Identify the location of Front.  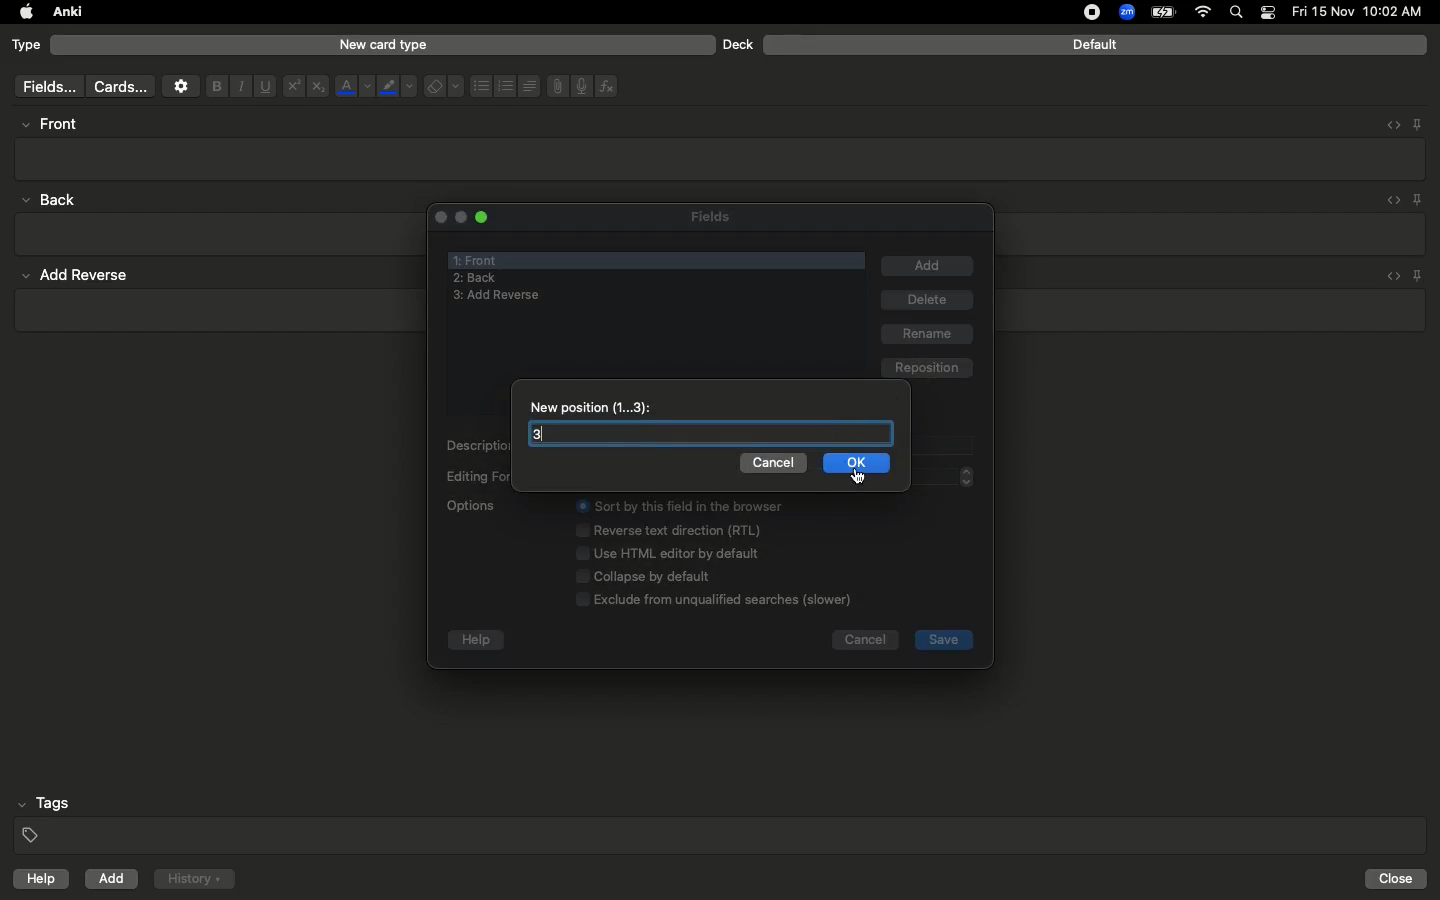
(478, 258).